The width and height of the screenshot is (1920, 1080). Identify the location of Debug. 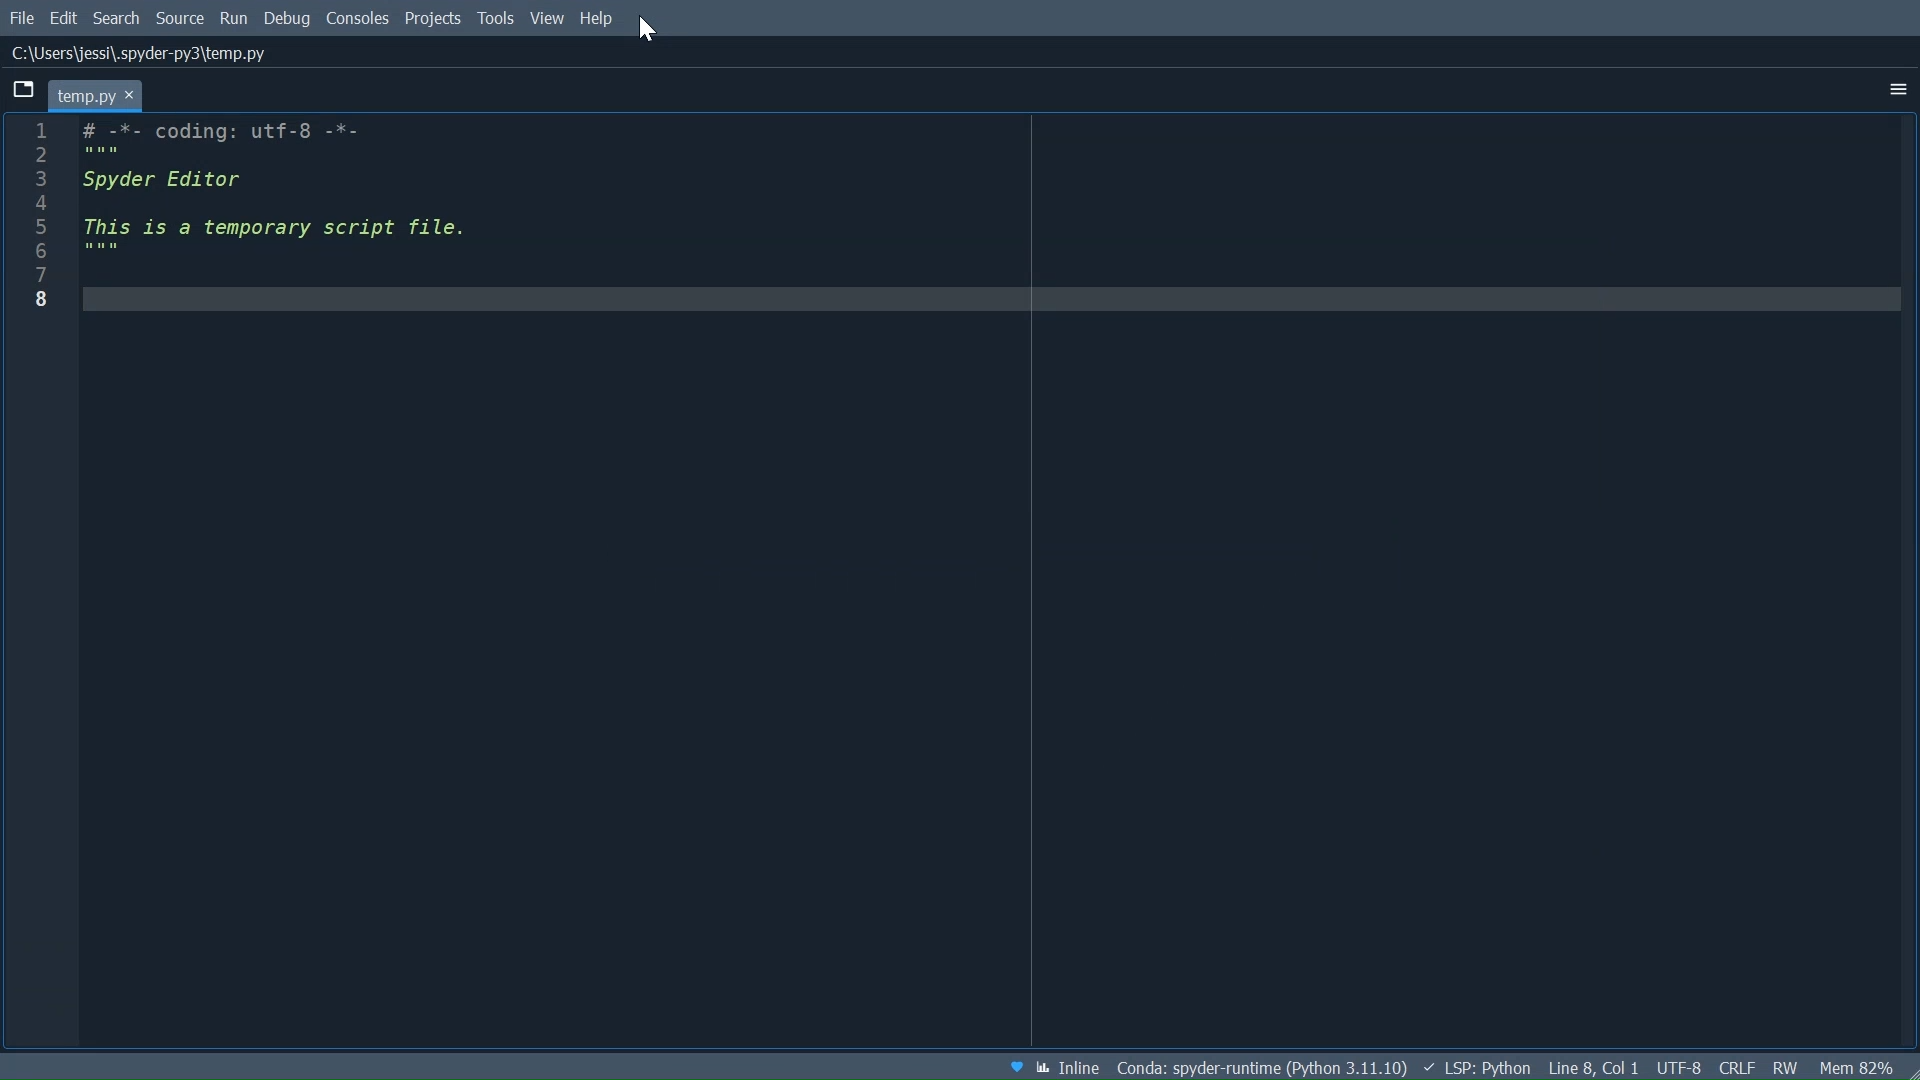
(290, 17).